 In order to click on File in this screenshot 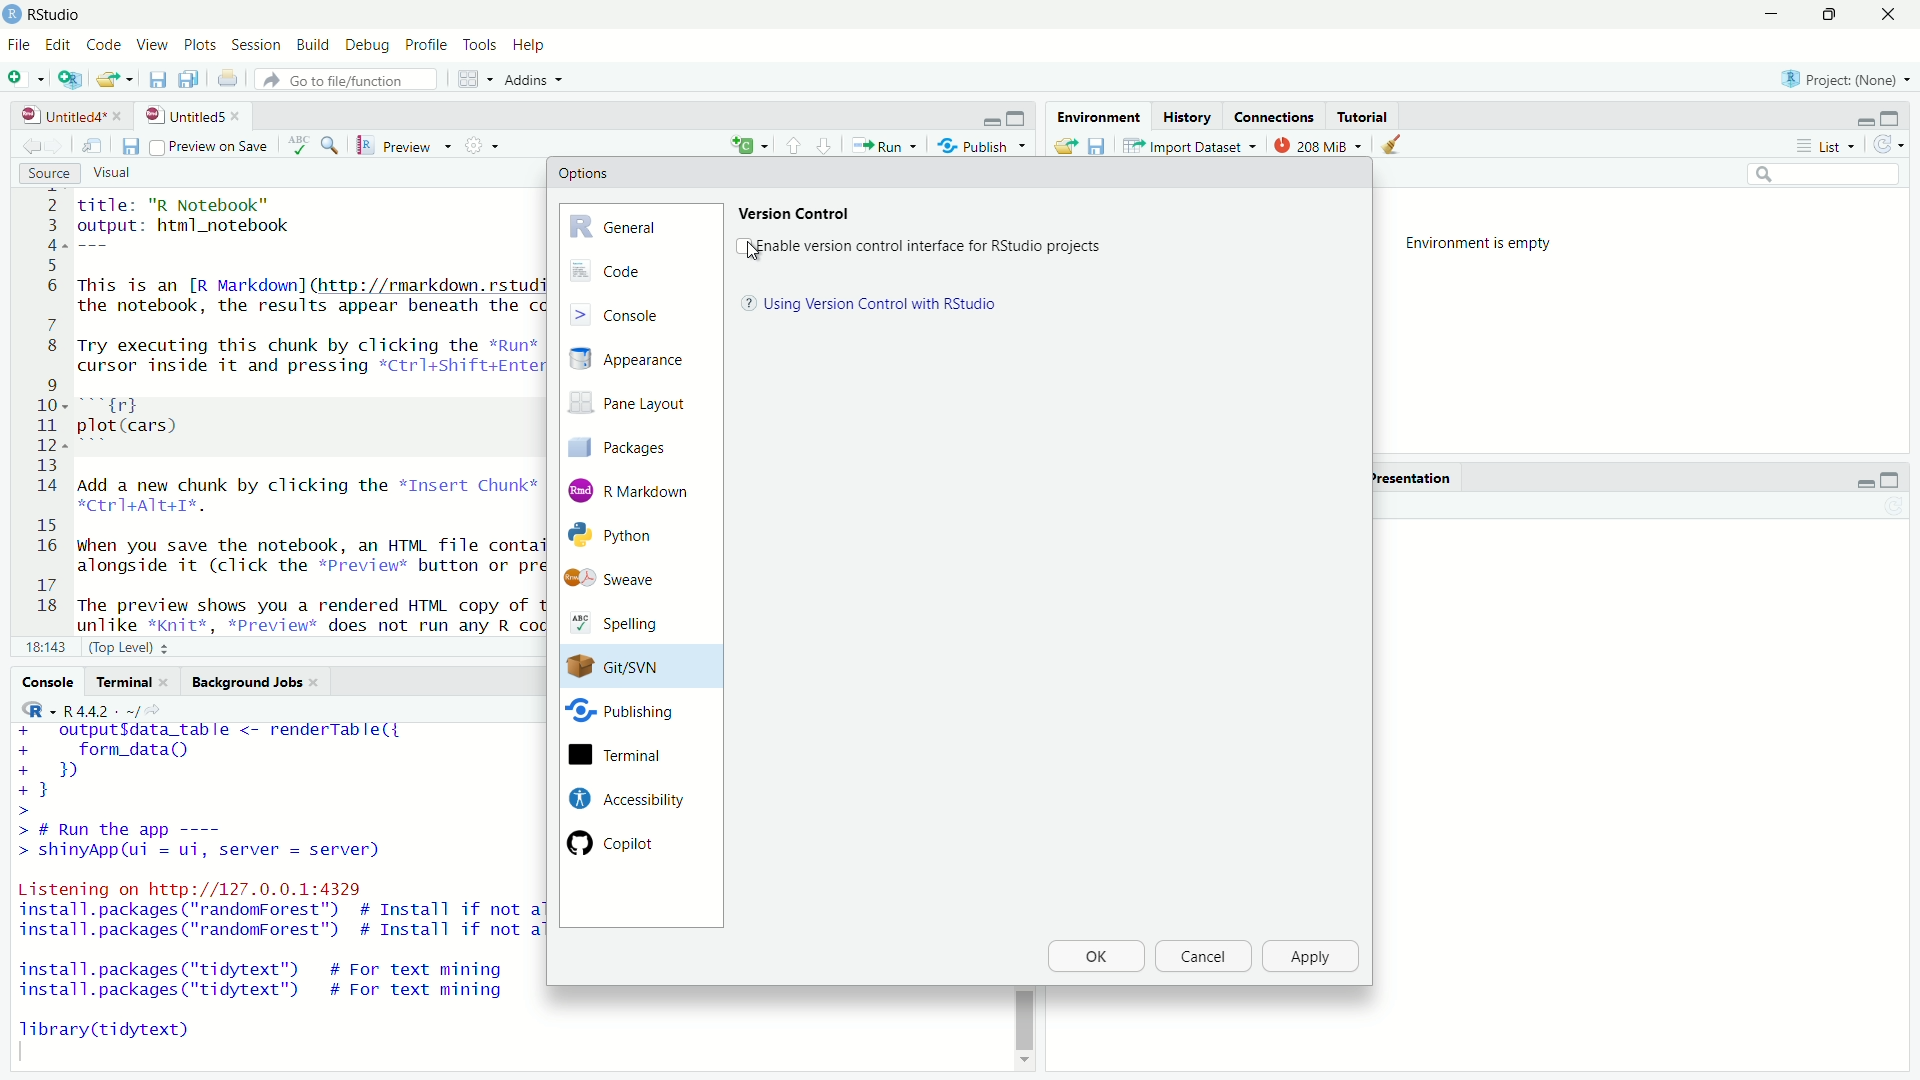, I will do `click(18, 44)`.